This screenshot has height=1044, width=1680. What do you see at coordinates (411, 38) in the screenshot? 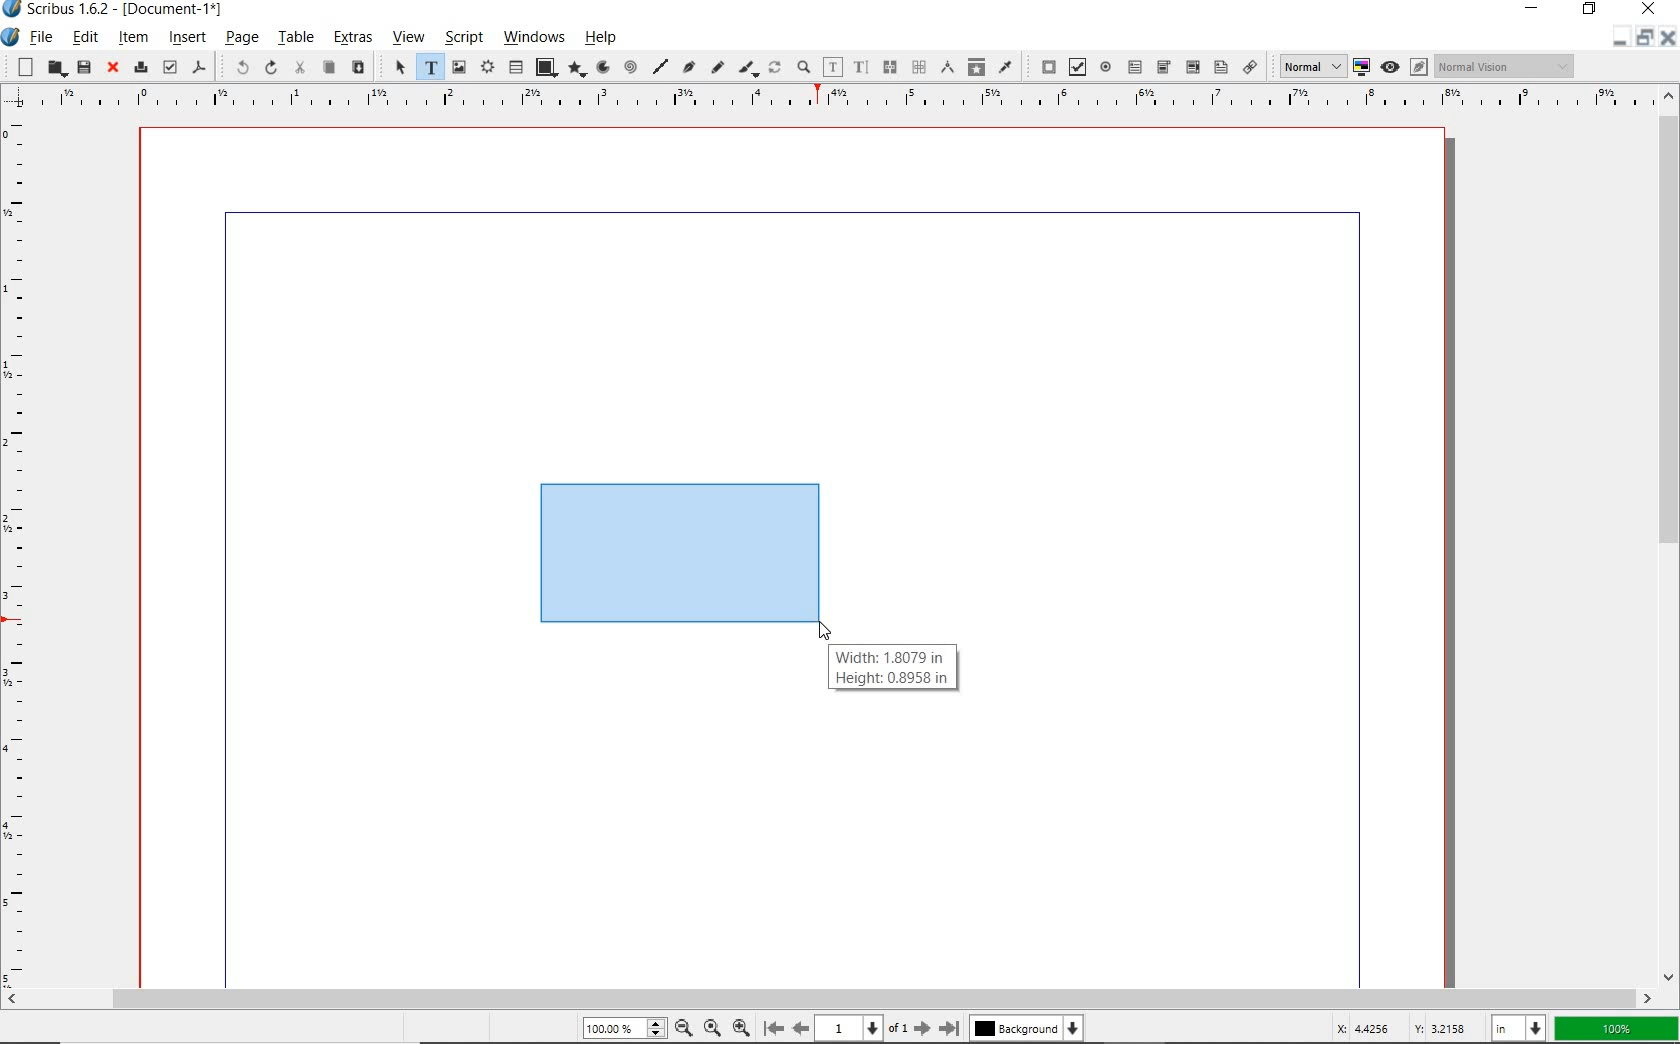
I see `view` at bounding box center [411, 38].